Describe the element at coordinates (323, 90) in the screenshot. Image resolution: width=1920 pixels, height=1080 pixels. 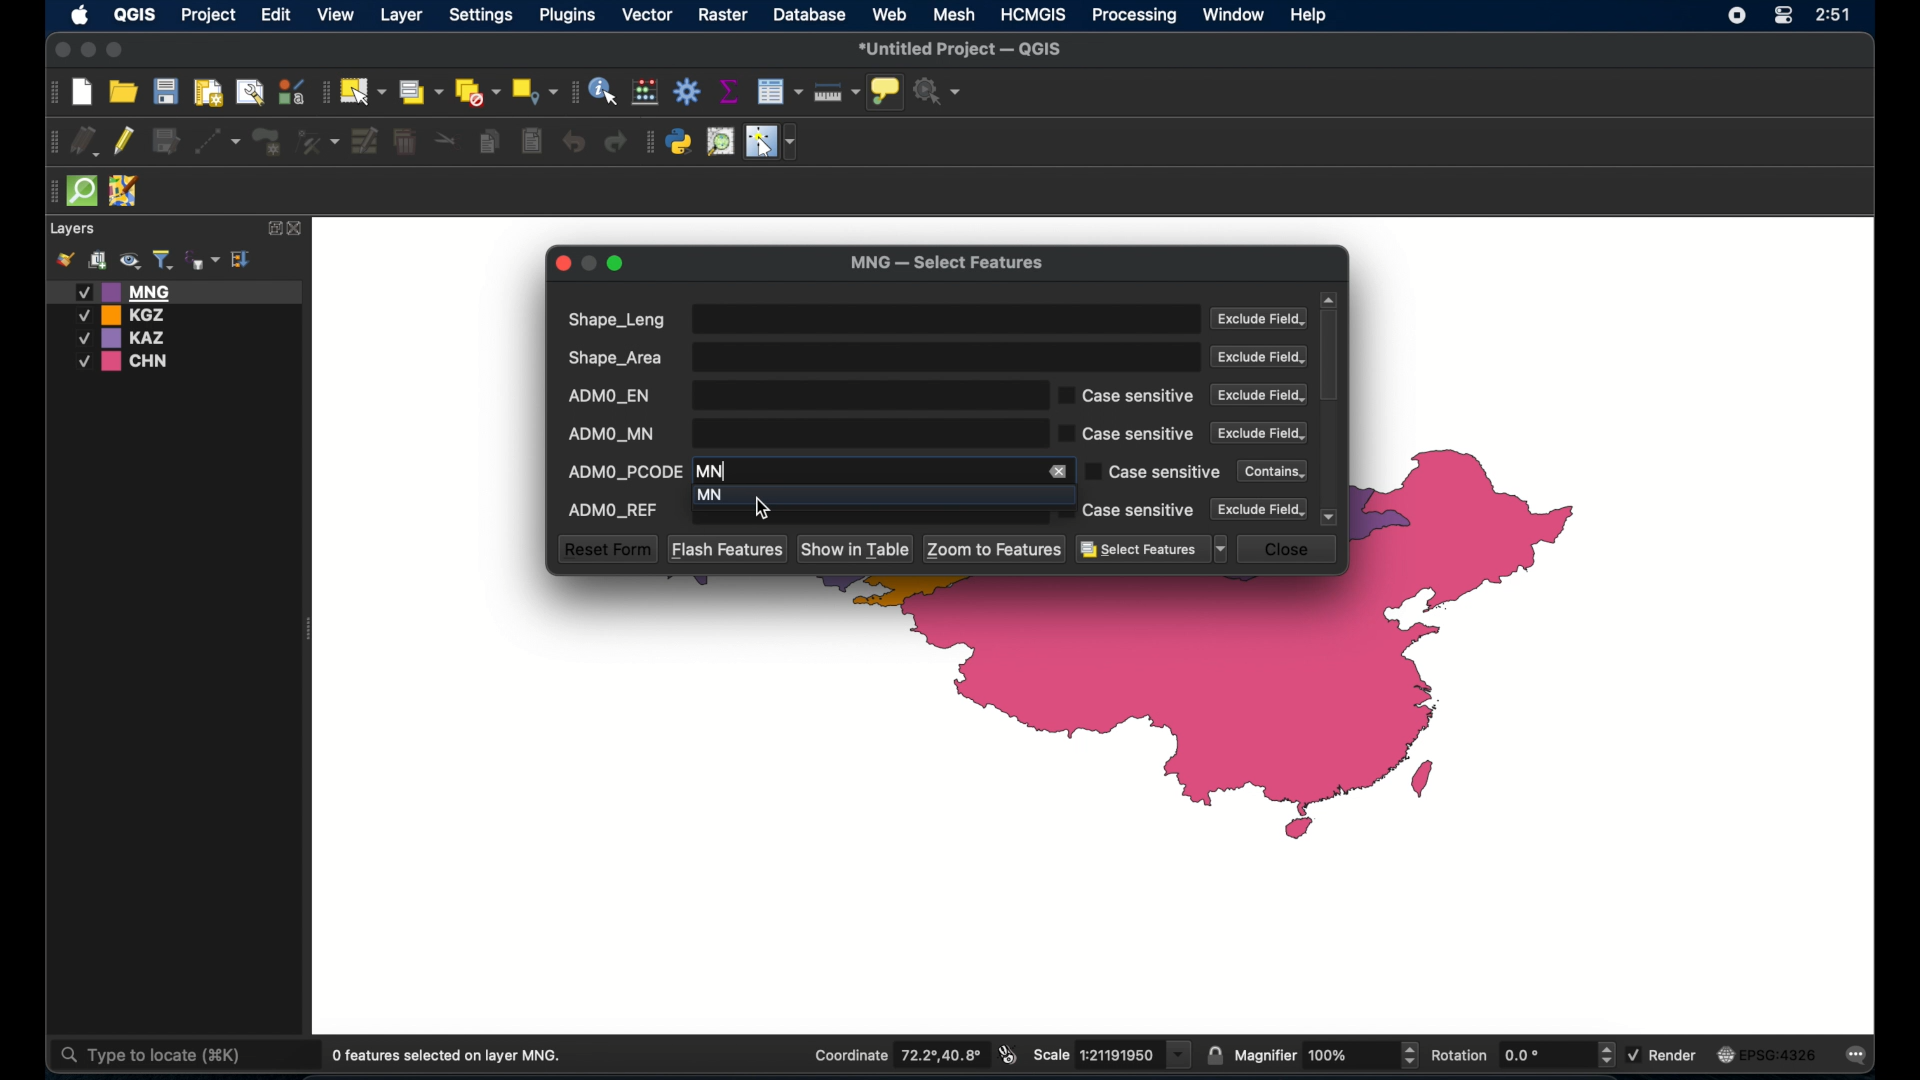
I see `selection toolbar` at that location.